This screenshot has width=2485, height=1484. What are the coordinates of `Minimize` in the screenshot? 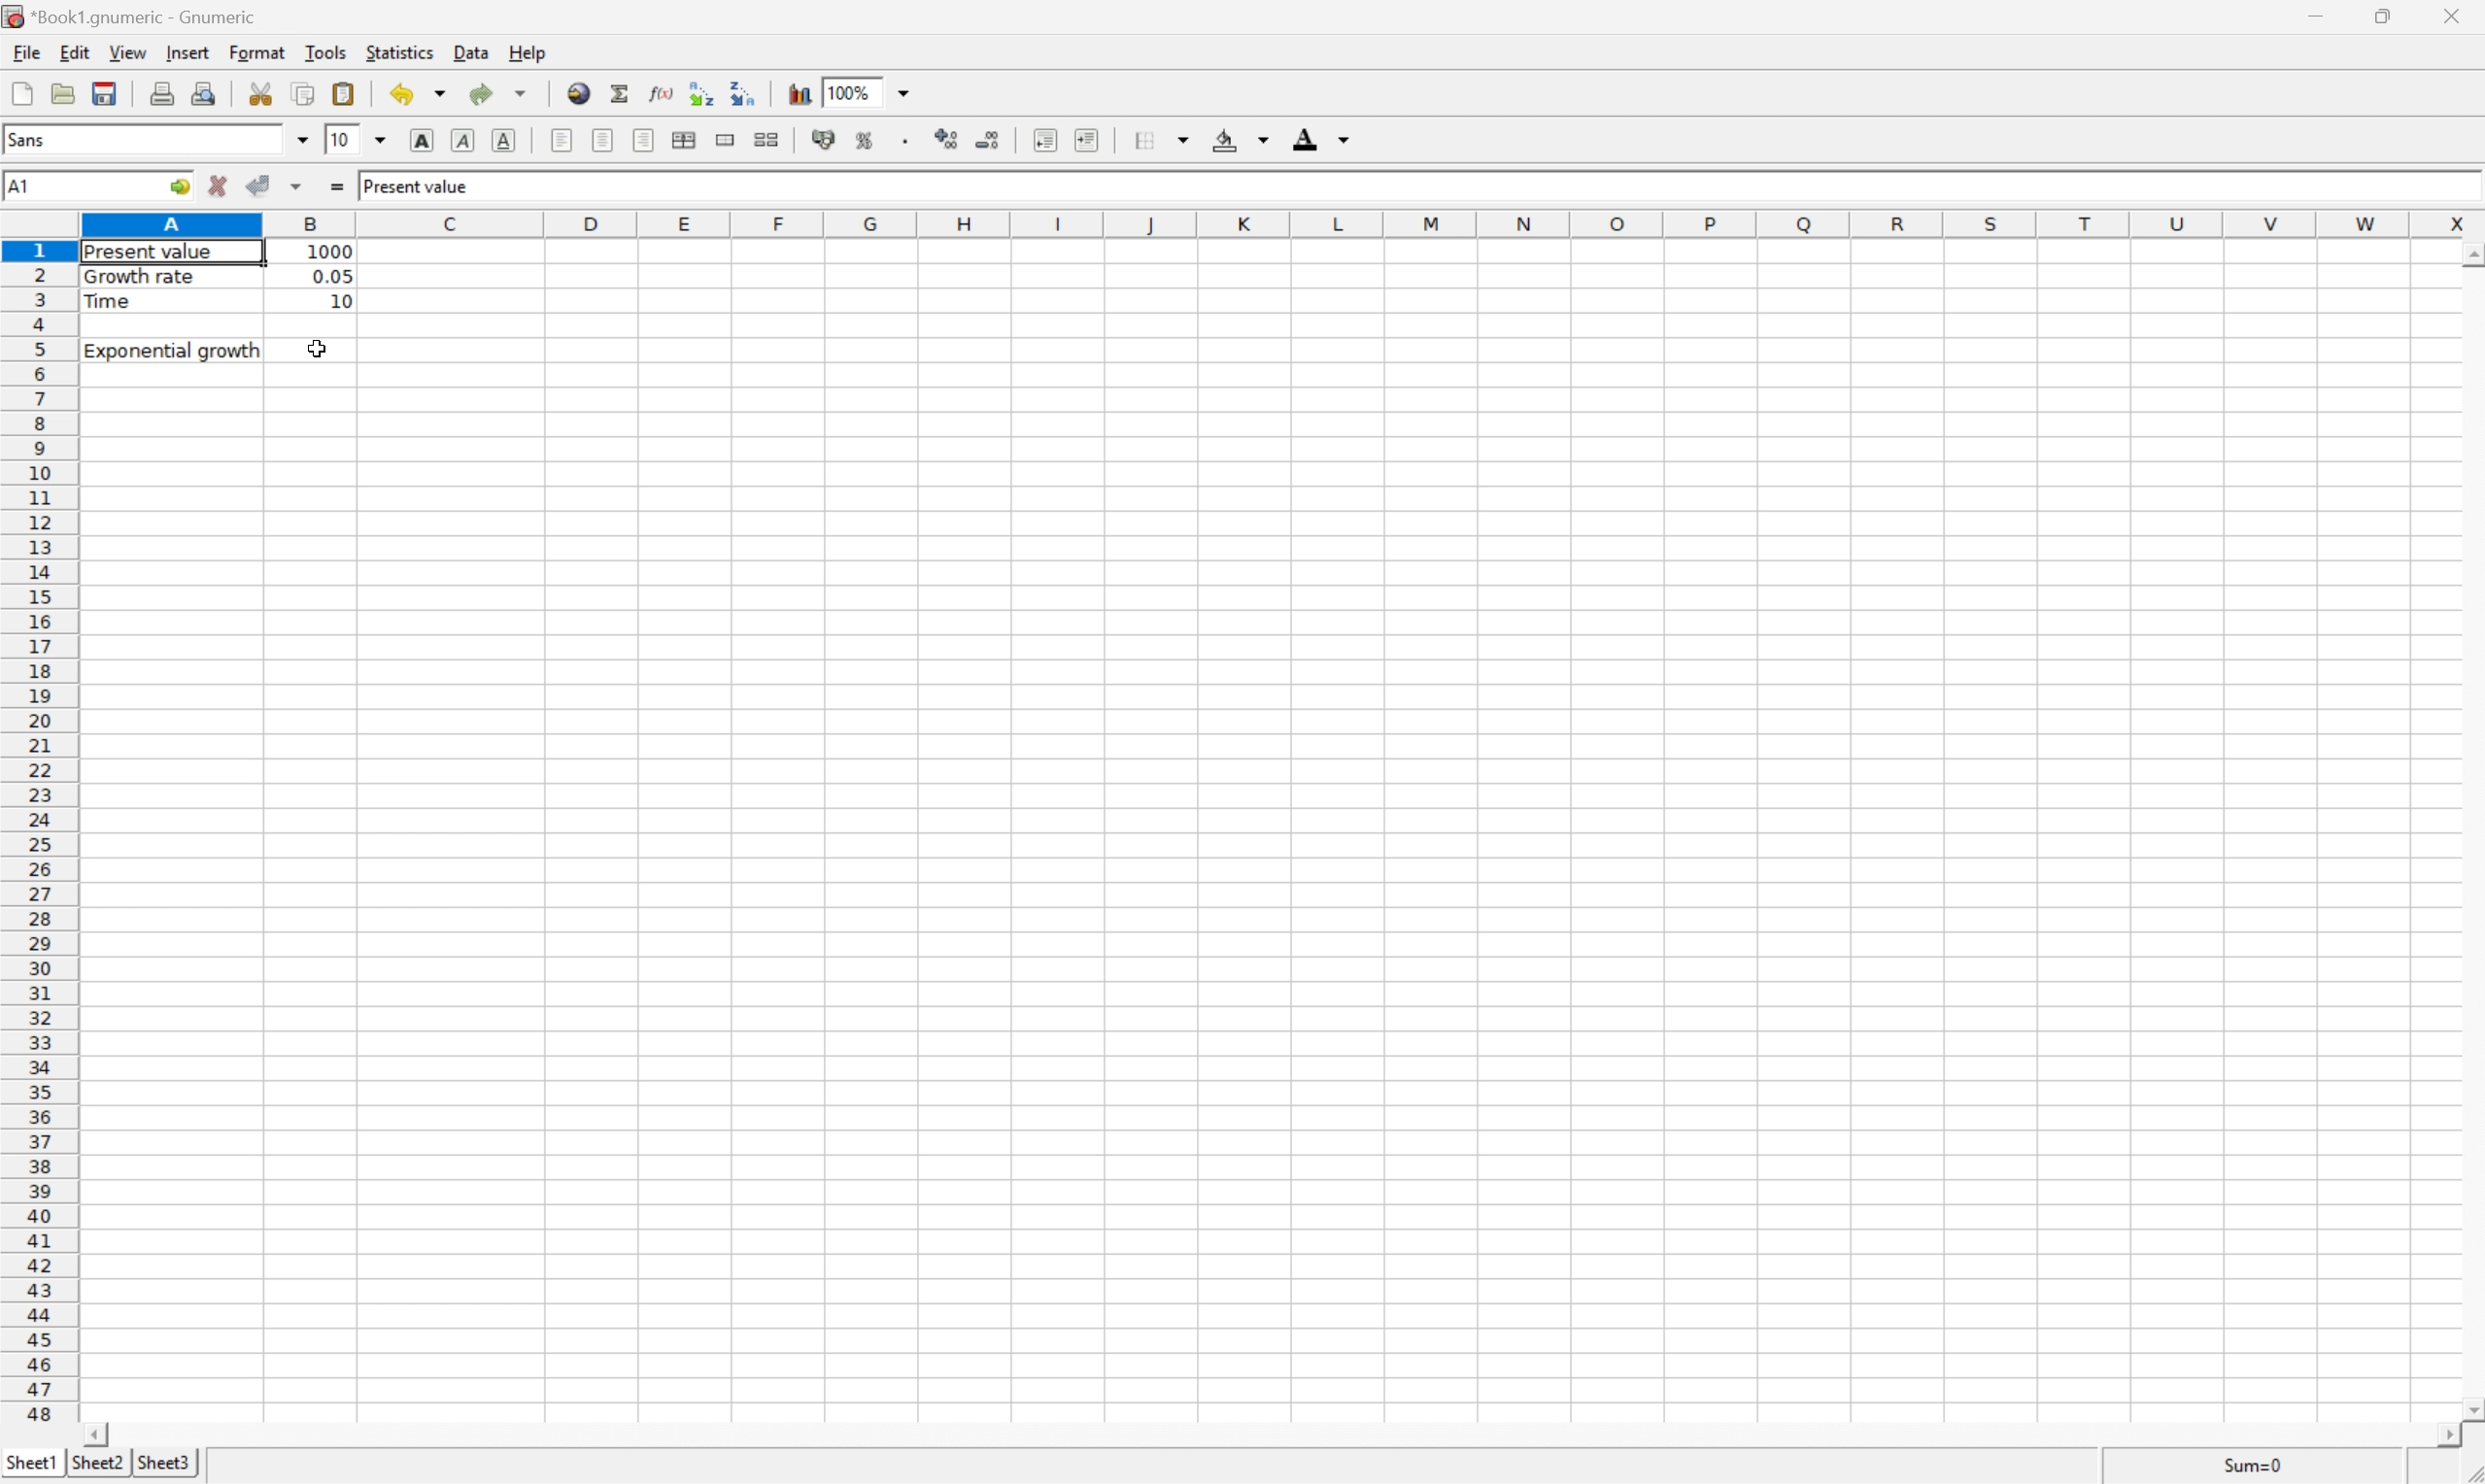 It's located at (2316, 17).